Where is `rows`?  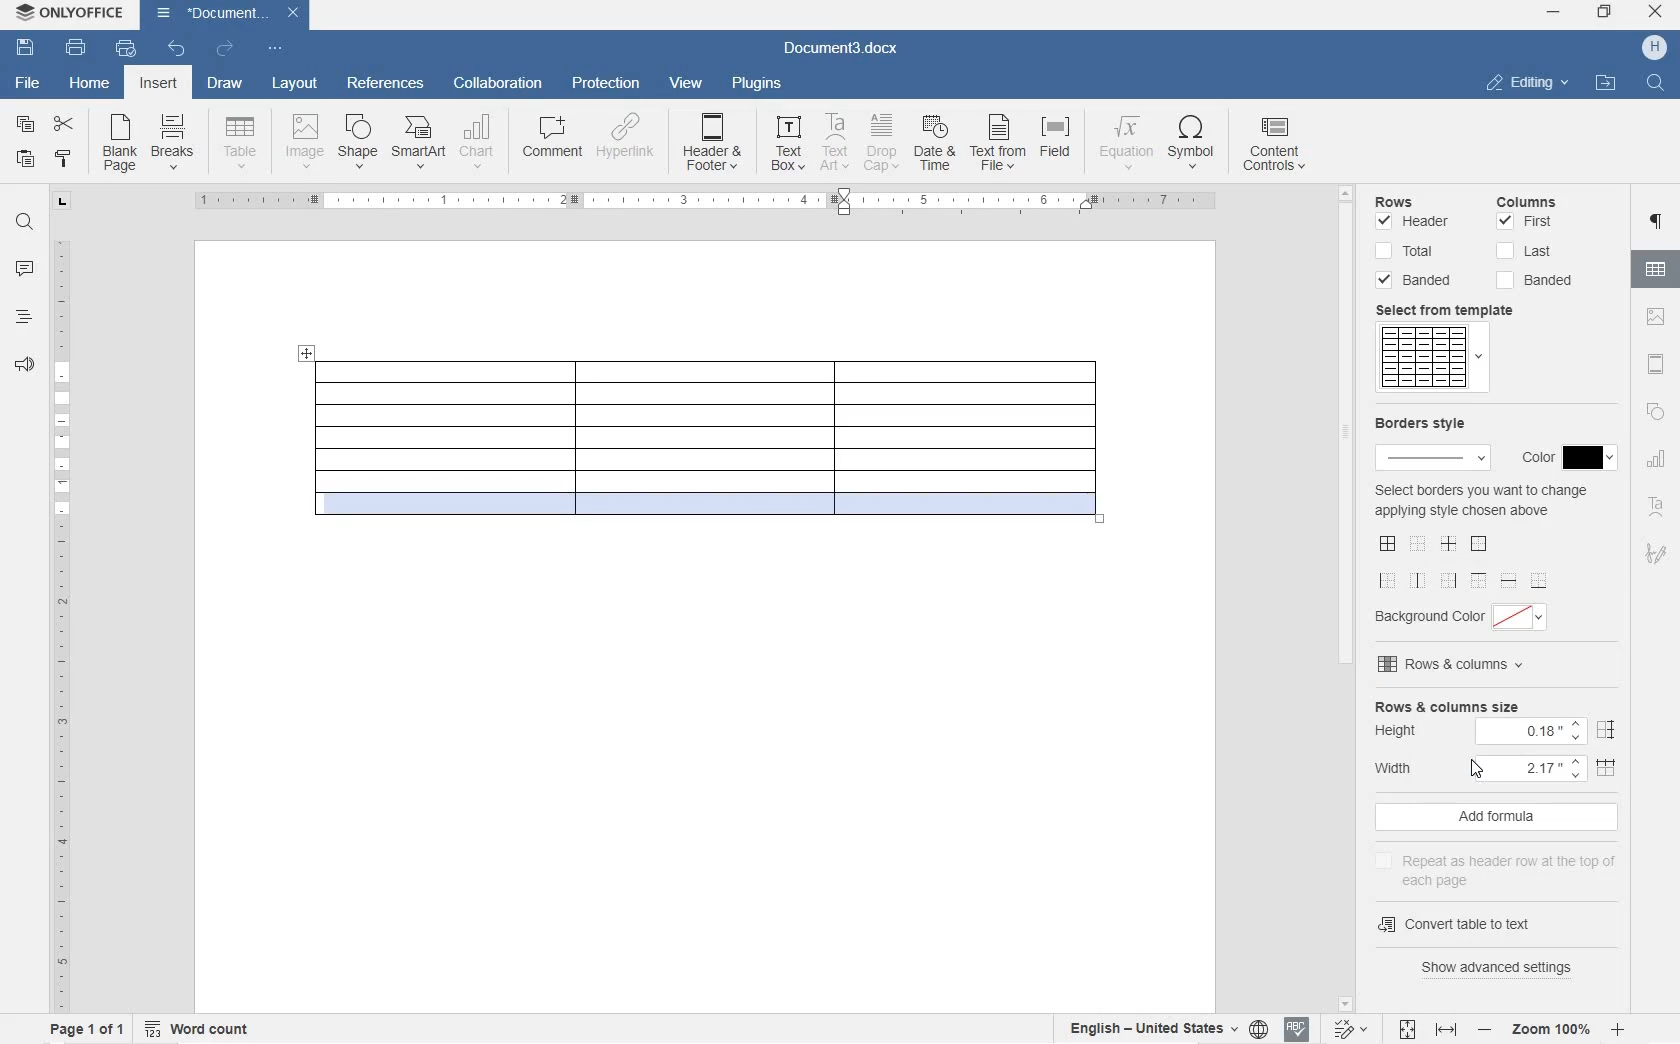
rows is located at coordinates (1416, 203).